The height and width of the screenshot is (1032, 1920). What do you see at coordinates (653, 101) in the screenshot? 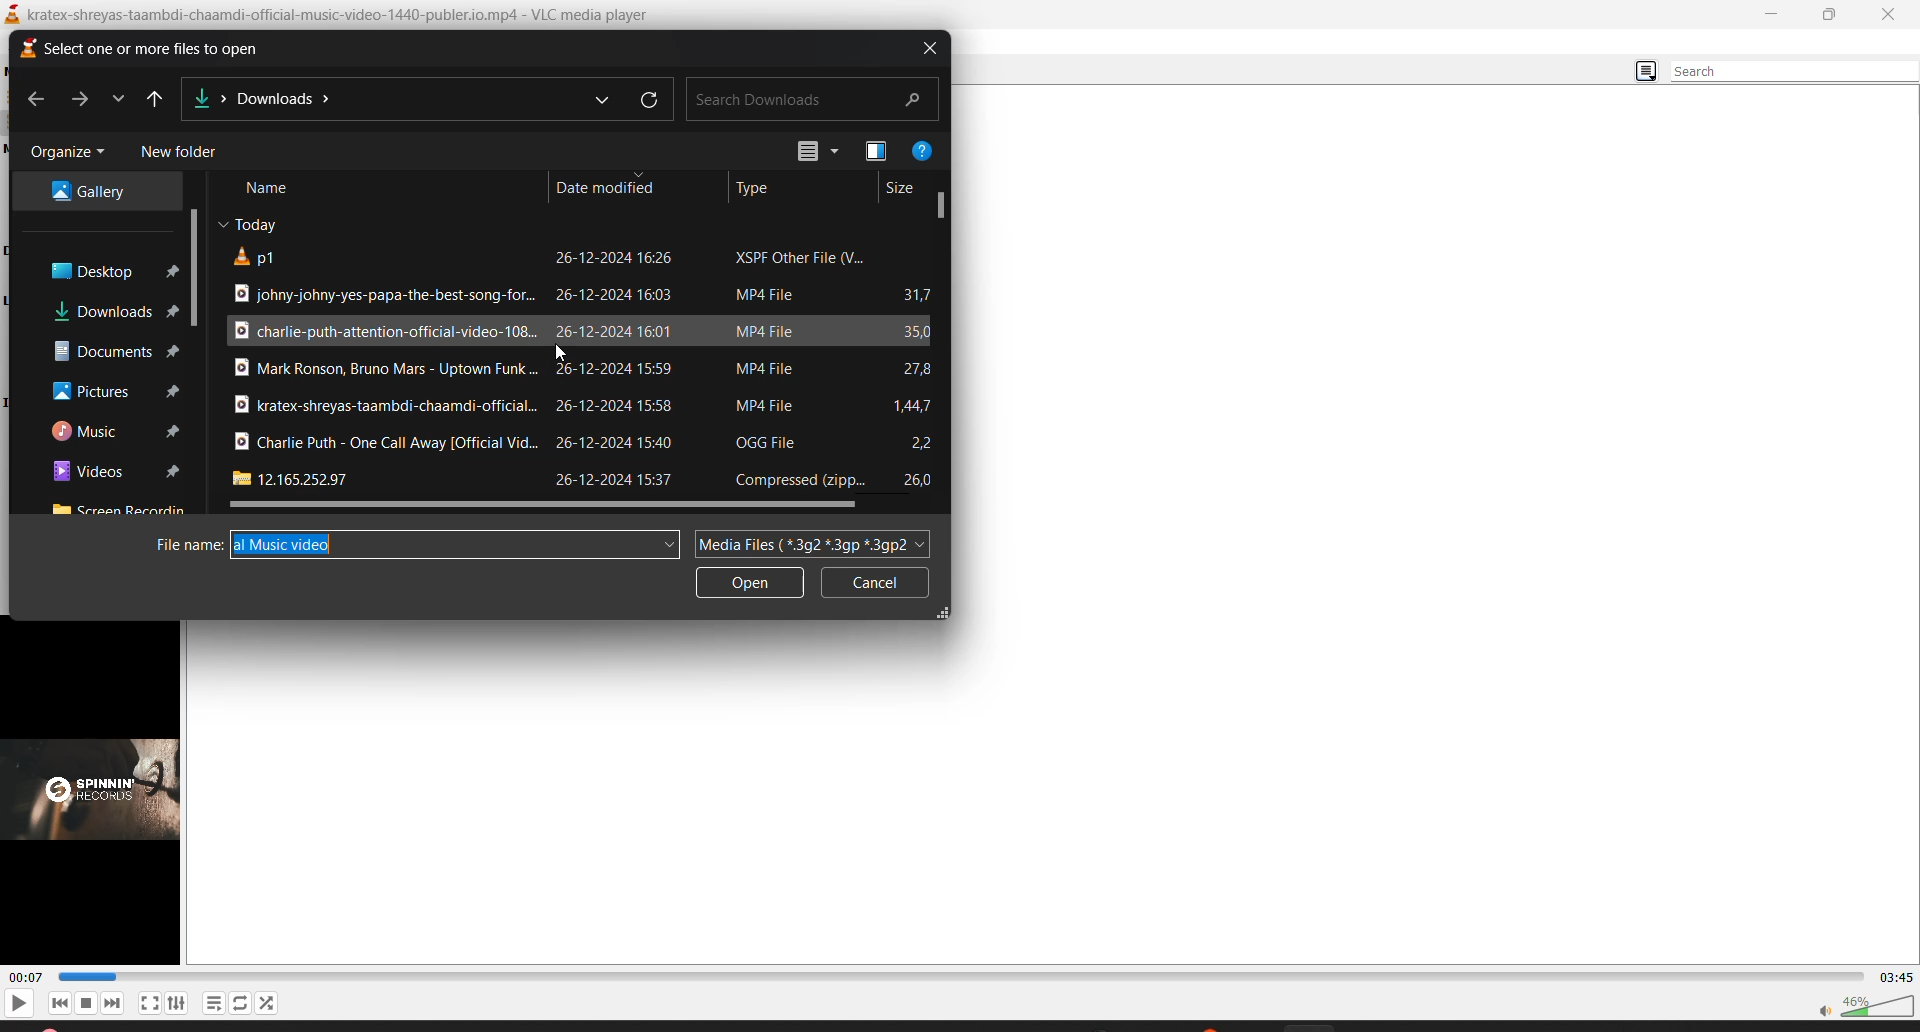
I see `refresh` at bounding box center [653, 101].